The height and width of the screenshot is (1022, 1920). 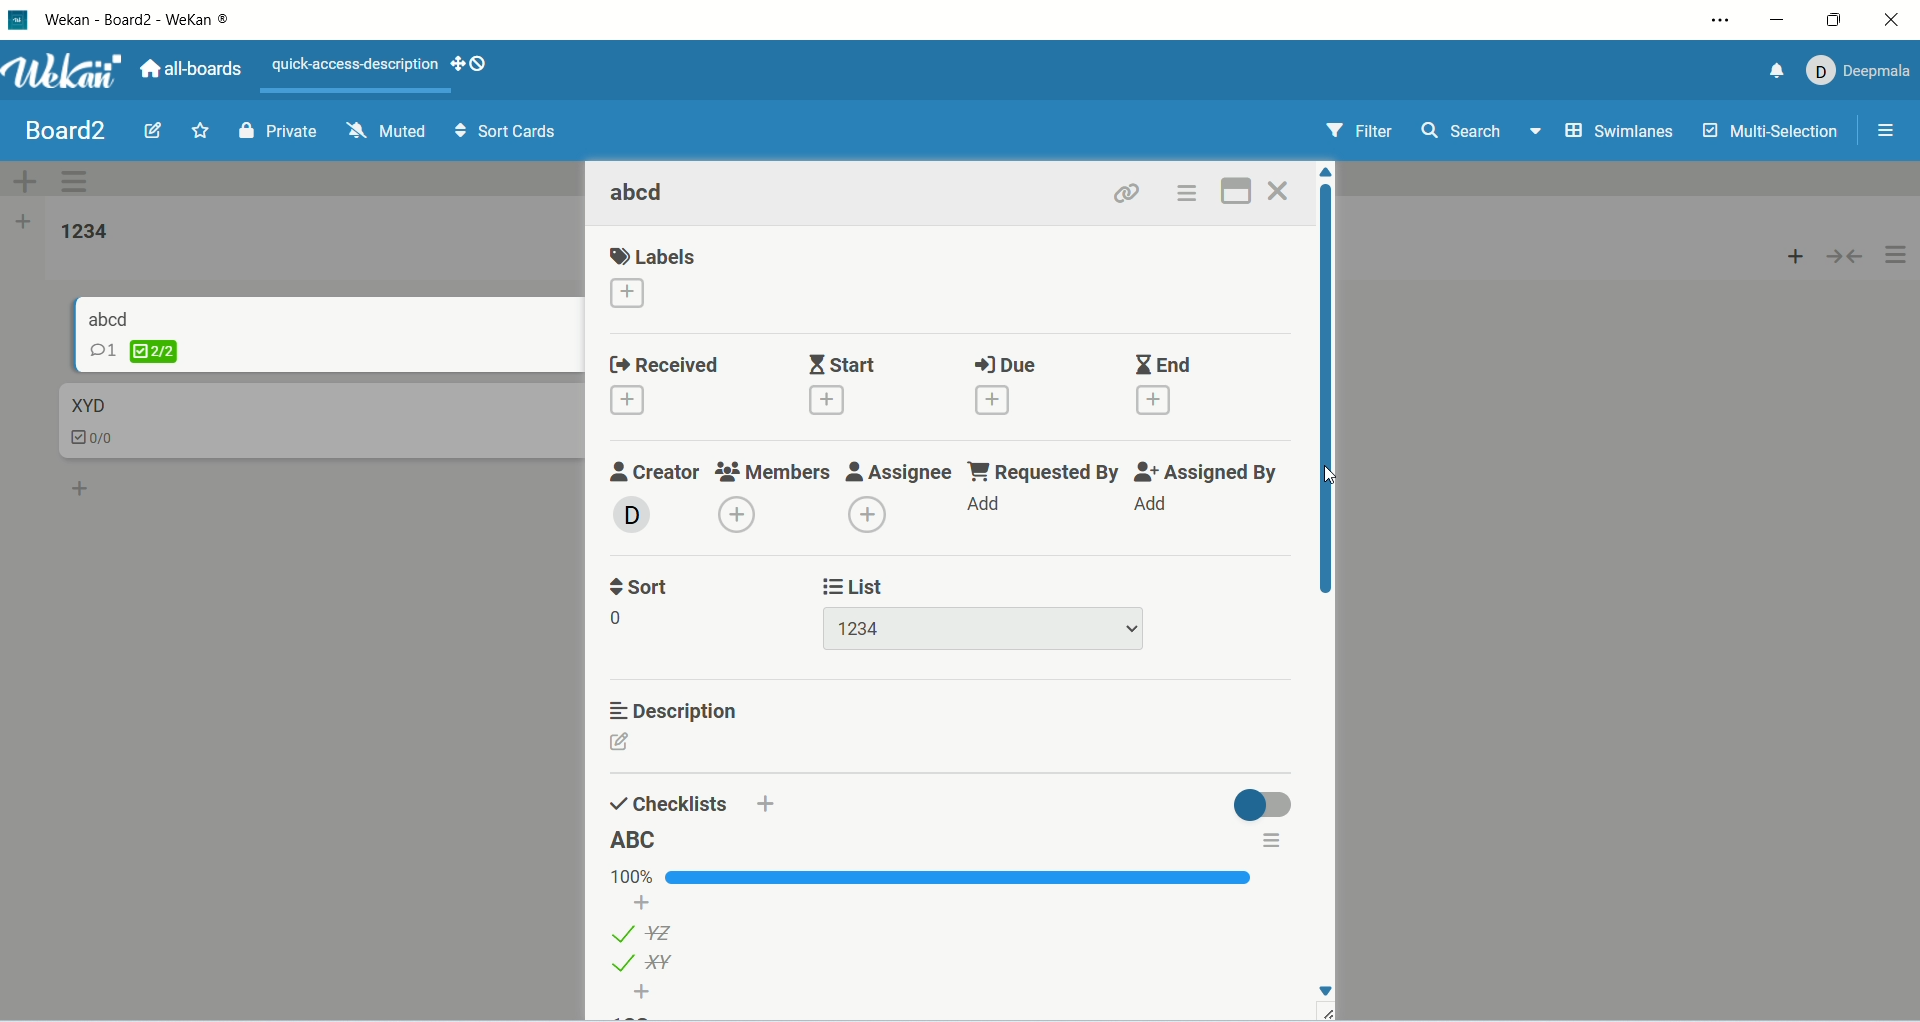 I want to click on add, so click(x=990, y=401).